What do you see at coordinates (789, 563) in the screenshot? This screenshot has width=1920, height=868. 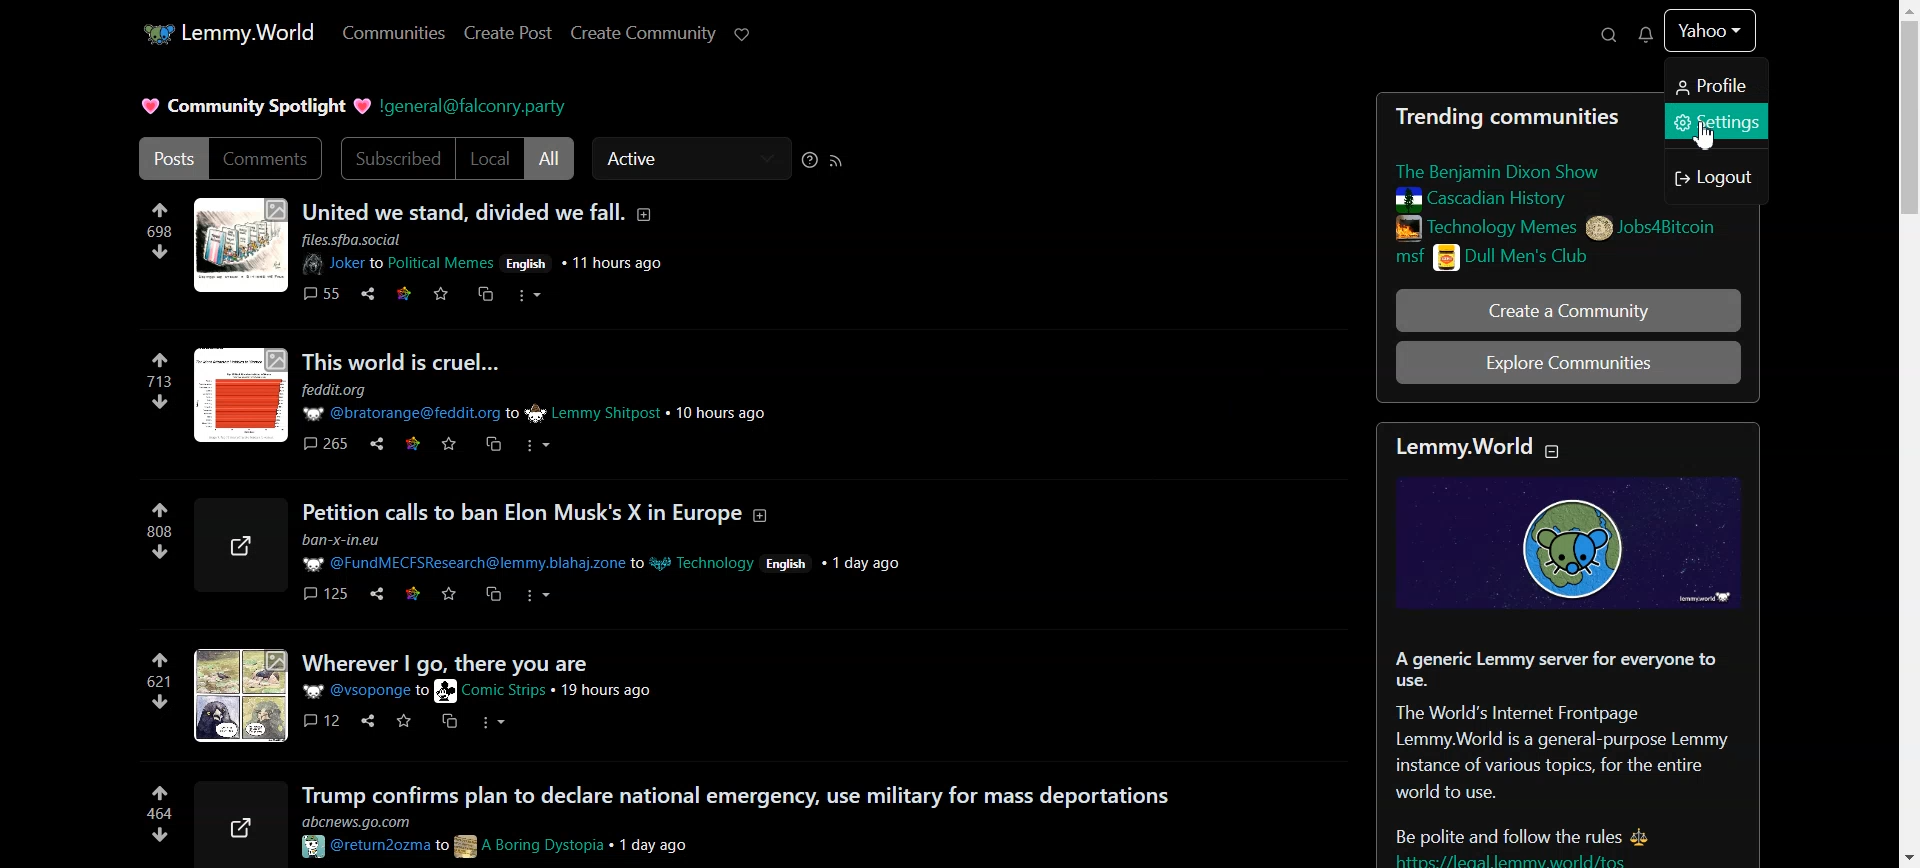 I see `/ English` at bounding box center [789, 563].